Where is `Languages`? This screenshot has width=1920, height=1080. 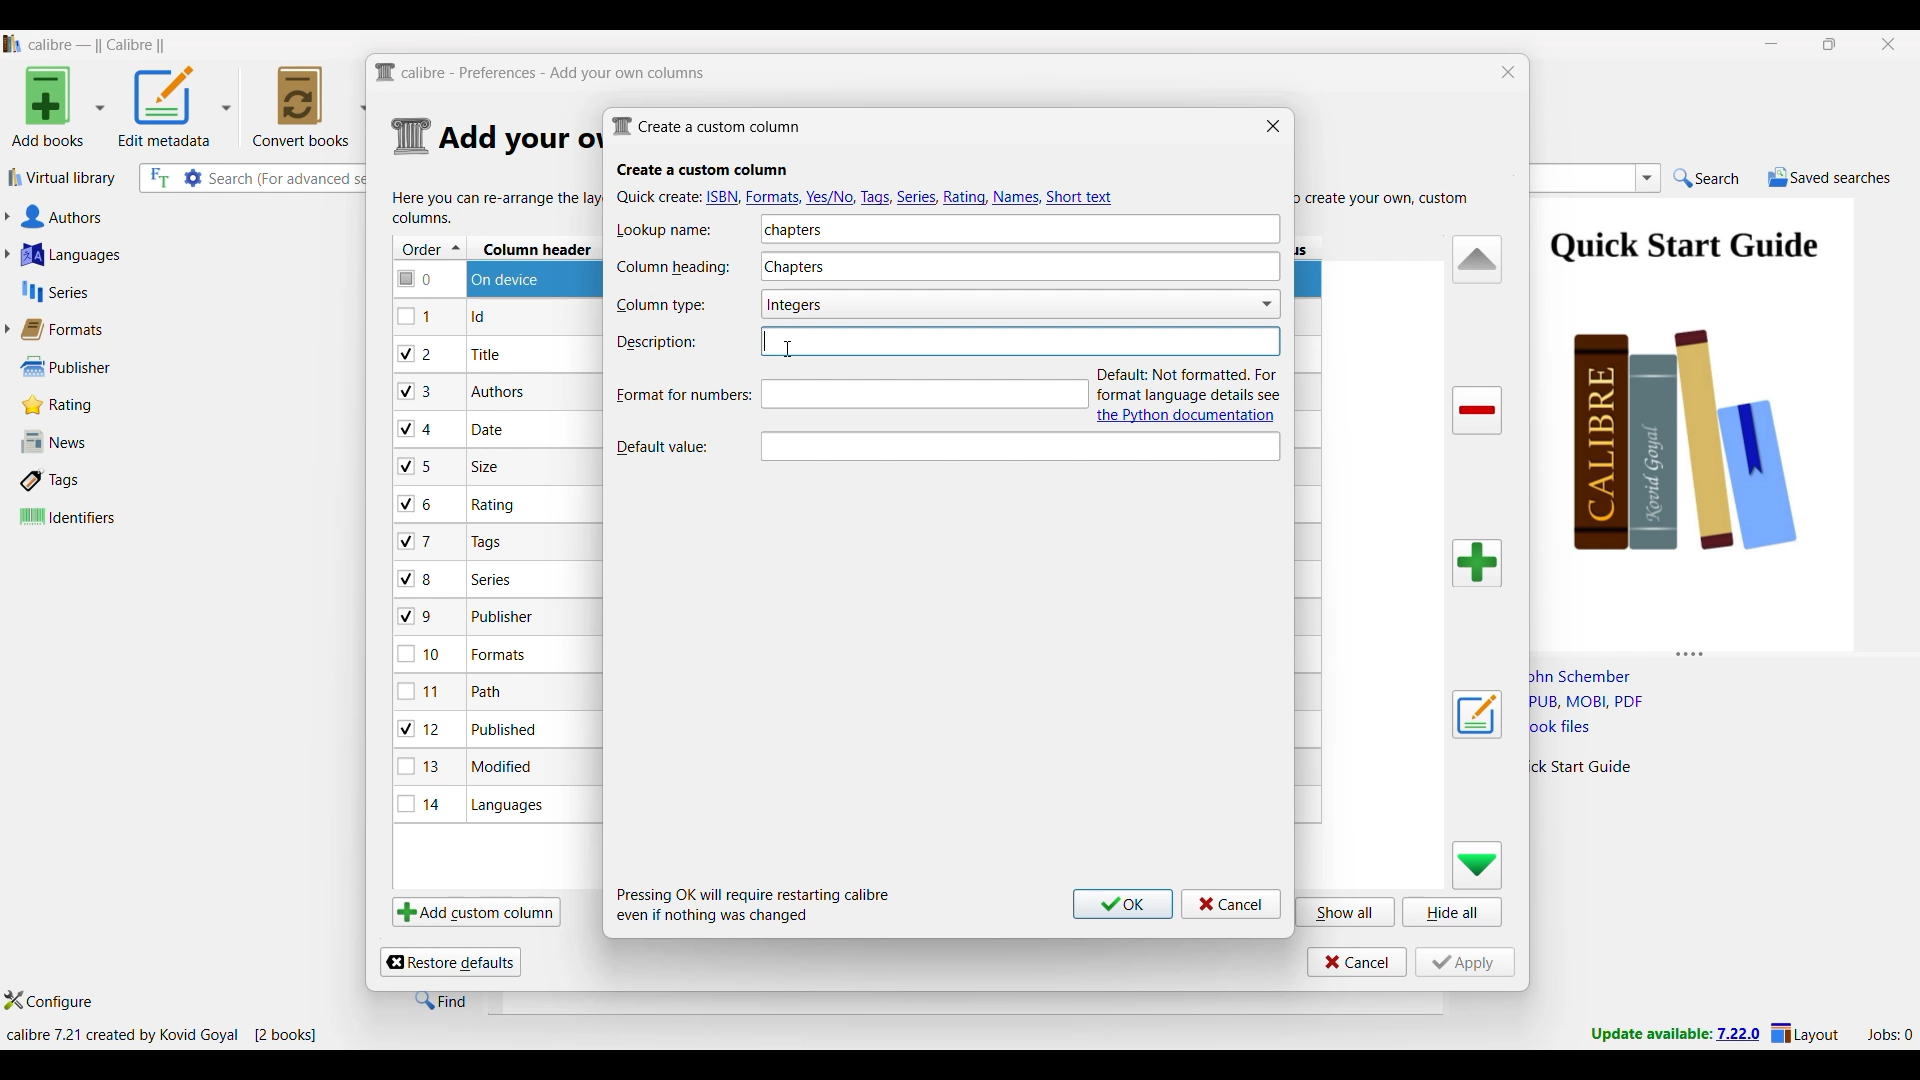
Languages is located at coordinates (152, 254).